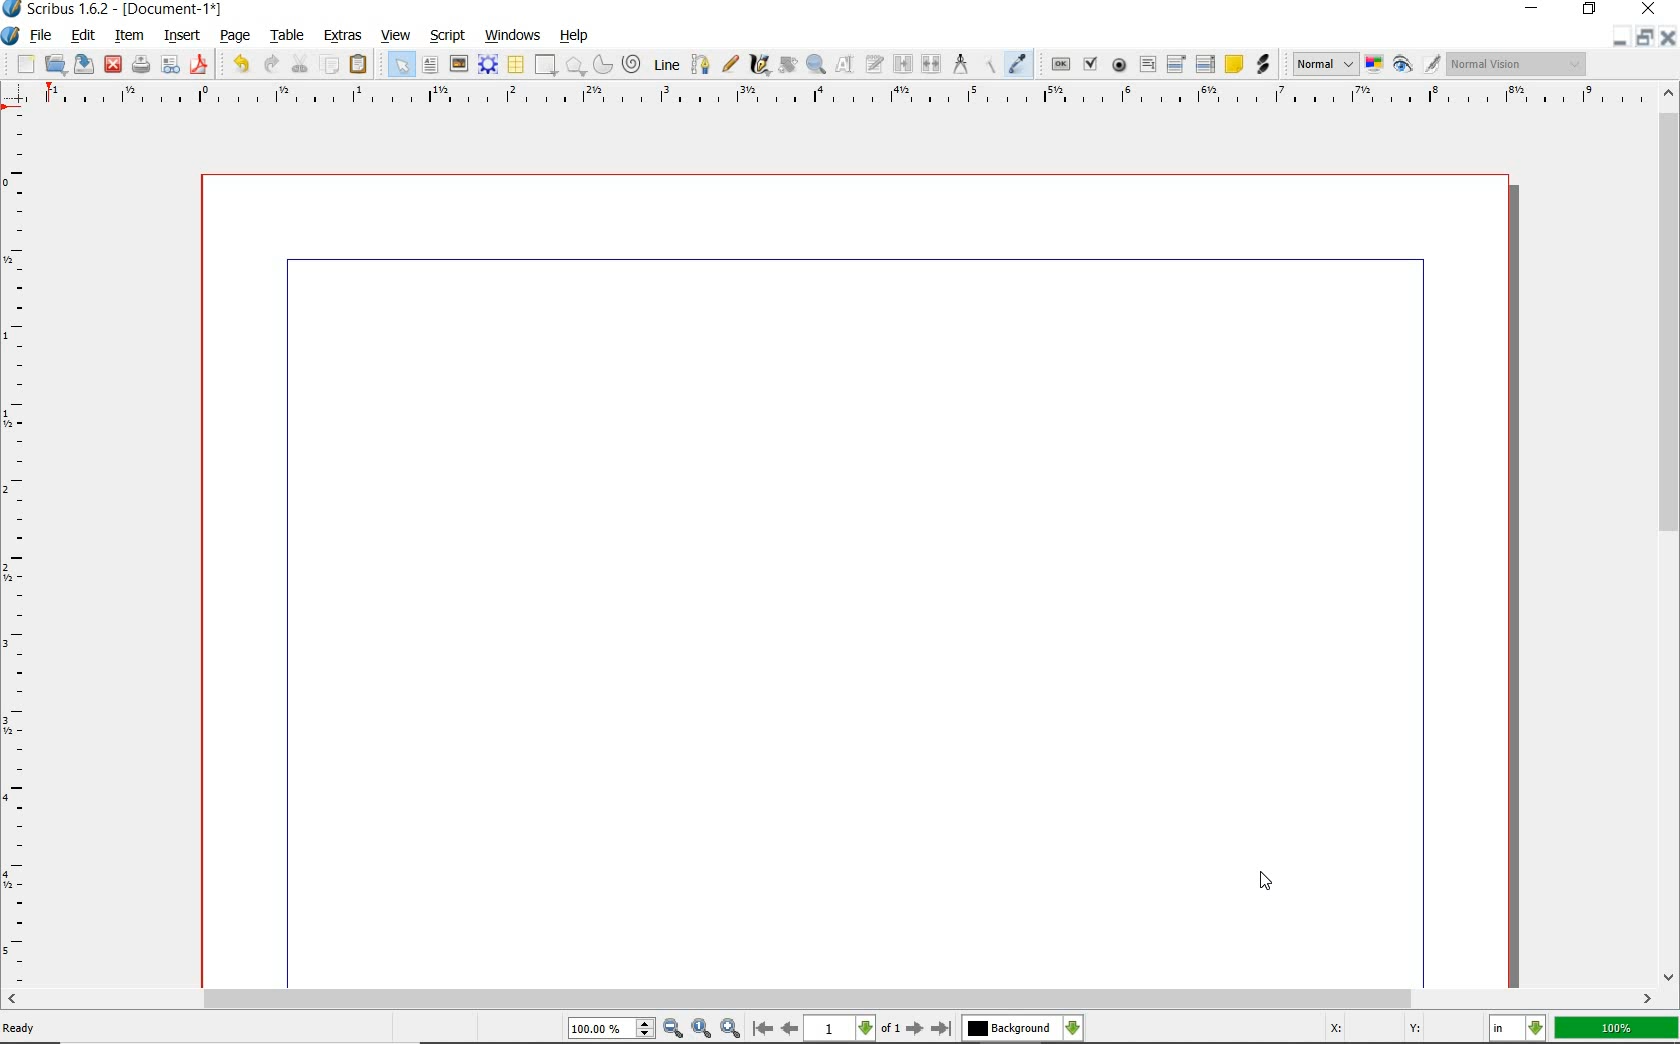  Describe the element at coordinates (1323, 64) in the screenshot. I see `select image preview mode` at that location.